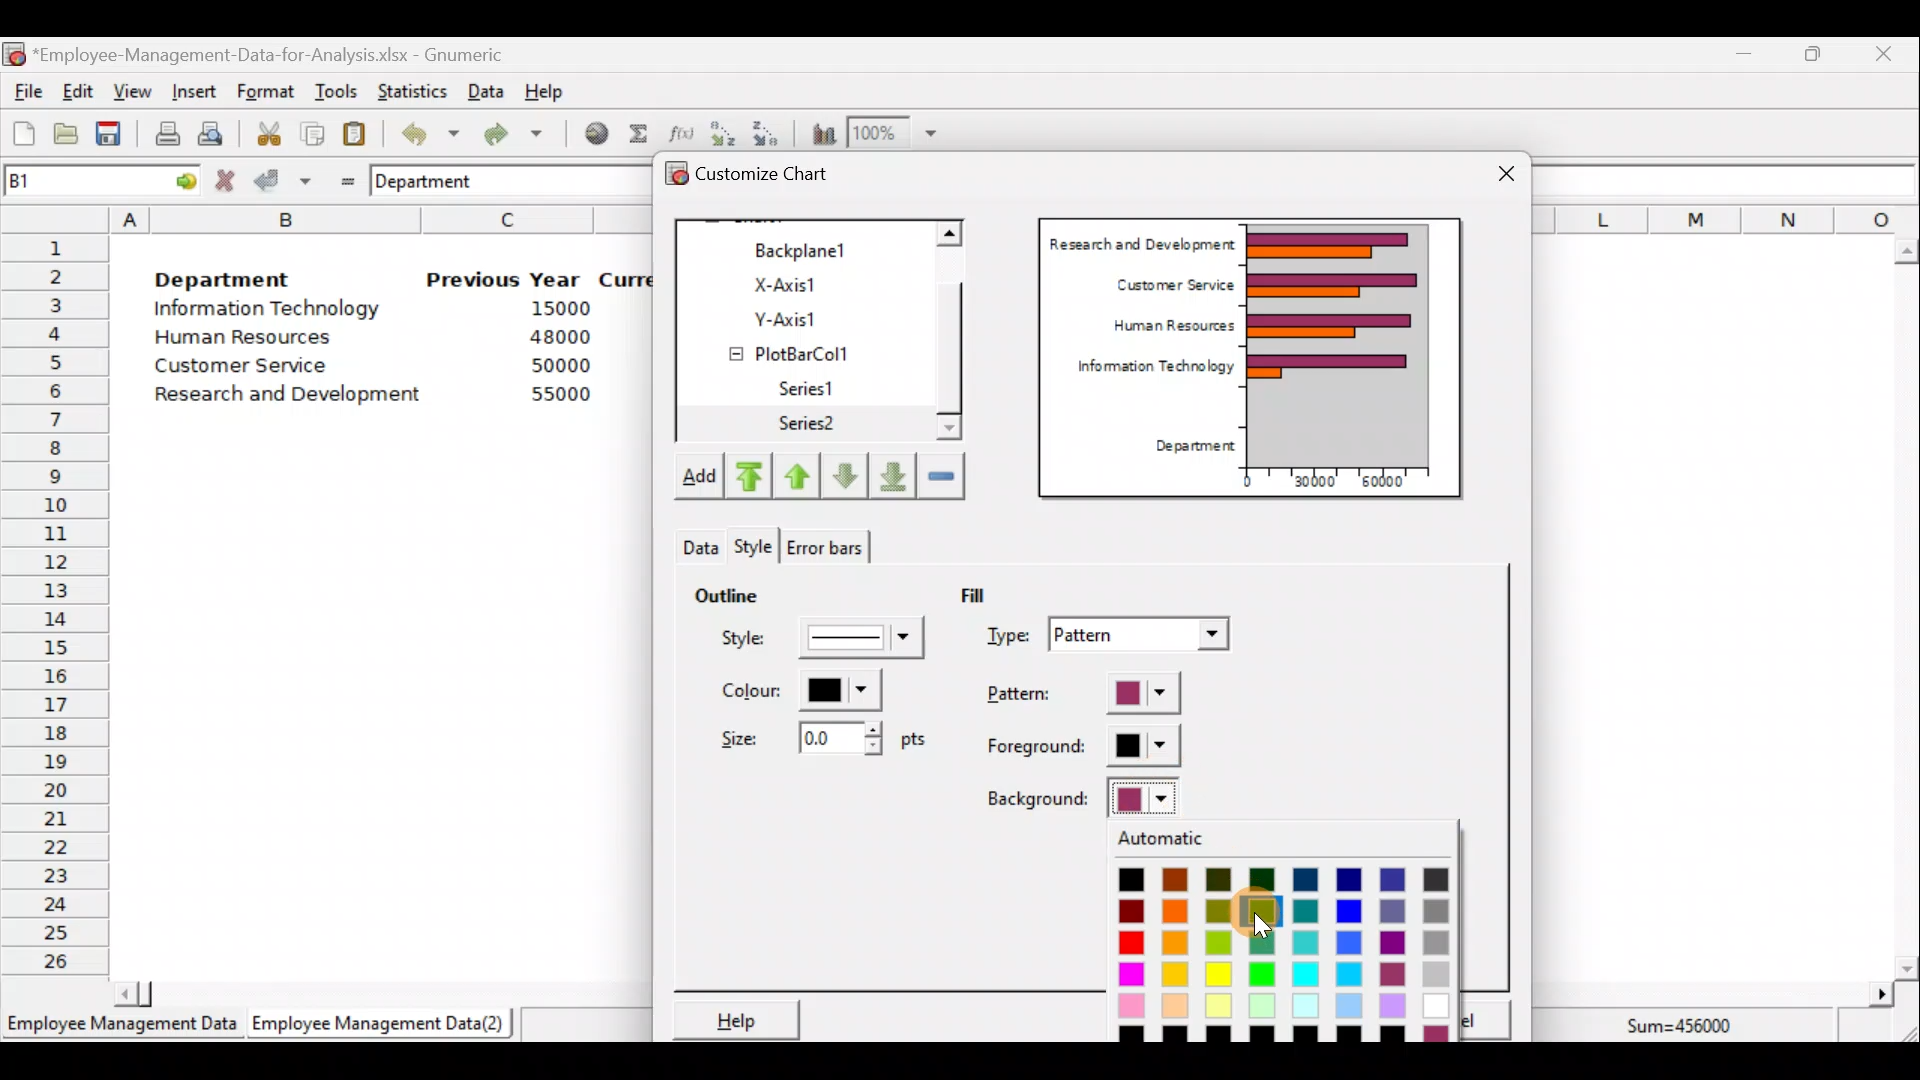  Describe the element at coordinates (263, 131) in the screenshot. I see `Cut the selection` at that location.